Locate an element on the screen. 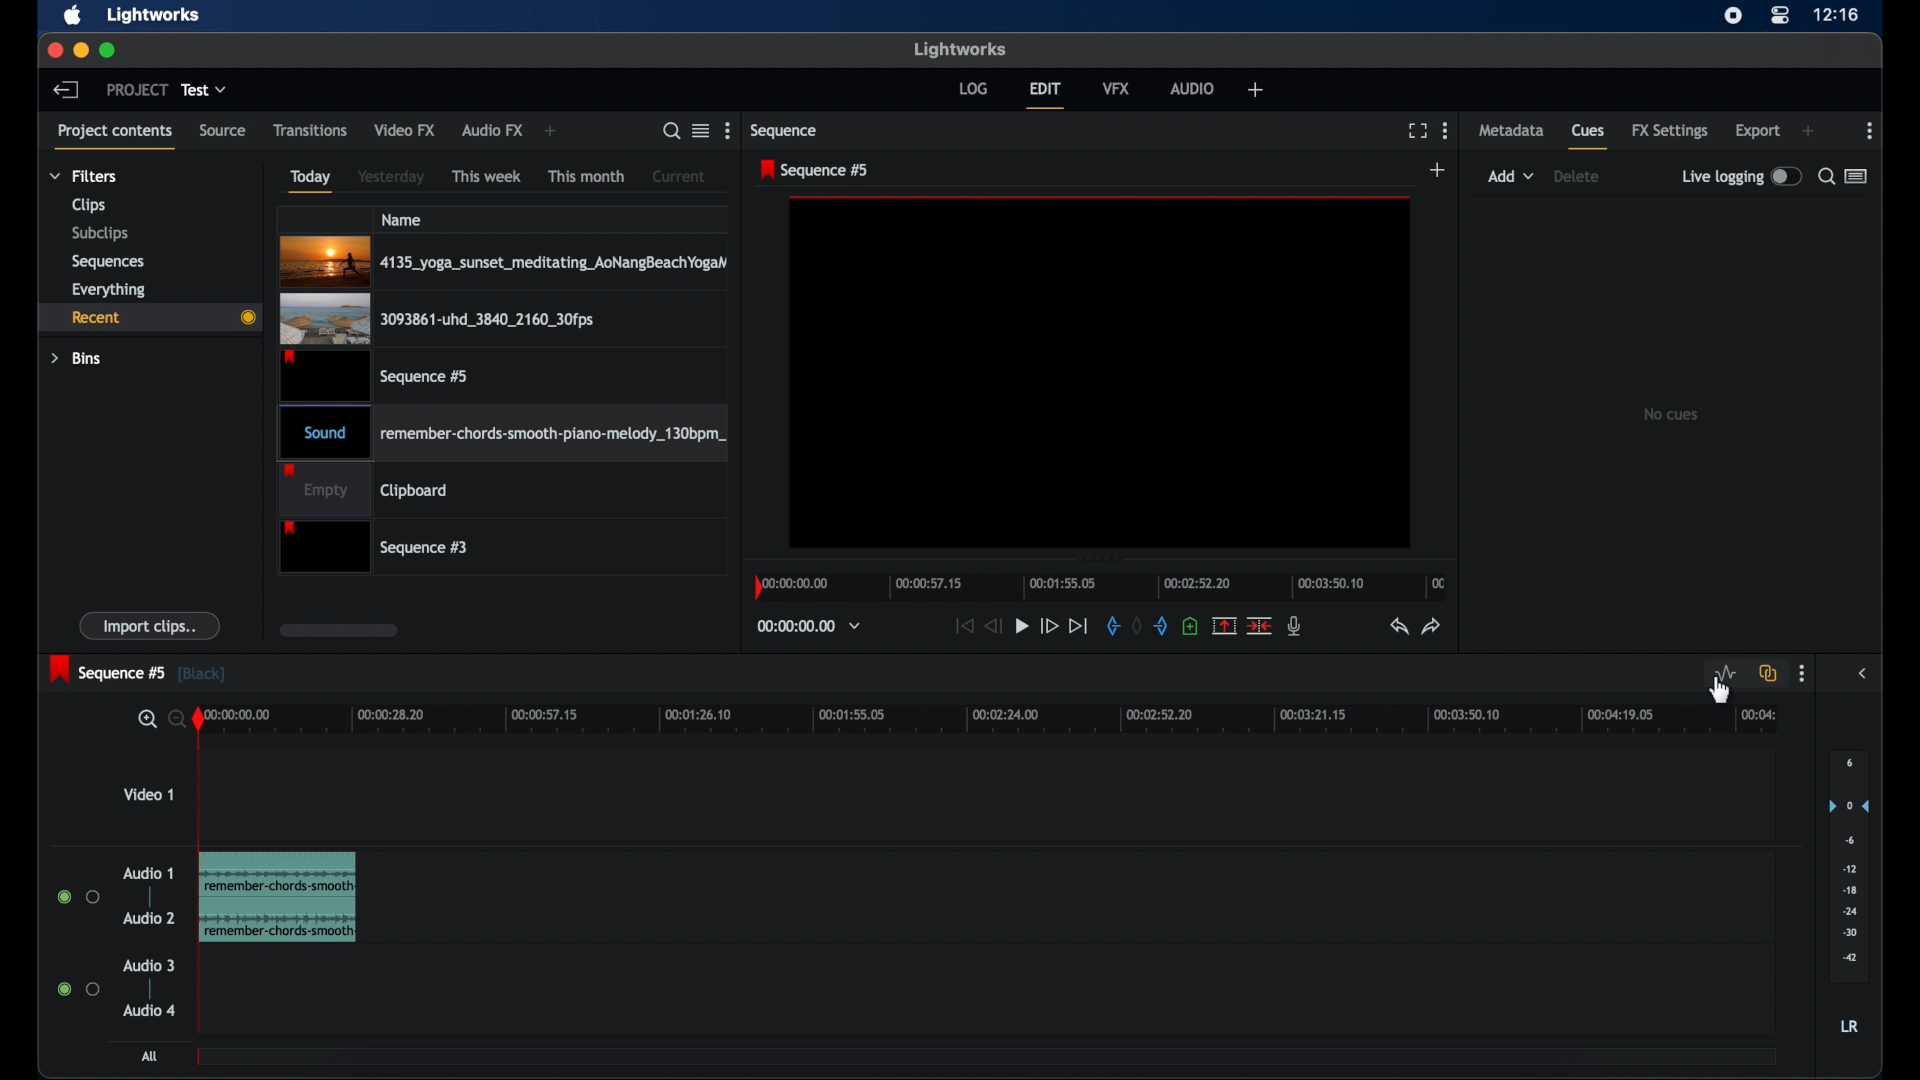 The width and height of the screenshot is (1920, 1080). undo is located at coordinates (1396, 626).